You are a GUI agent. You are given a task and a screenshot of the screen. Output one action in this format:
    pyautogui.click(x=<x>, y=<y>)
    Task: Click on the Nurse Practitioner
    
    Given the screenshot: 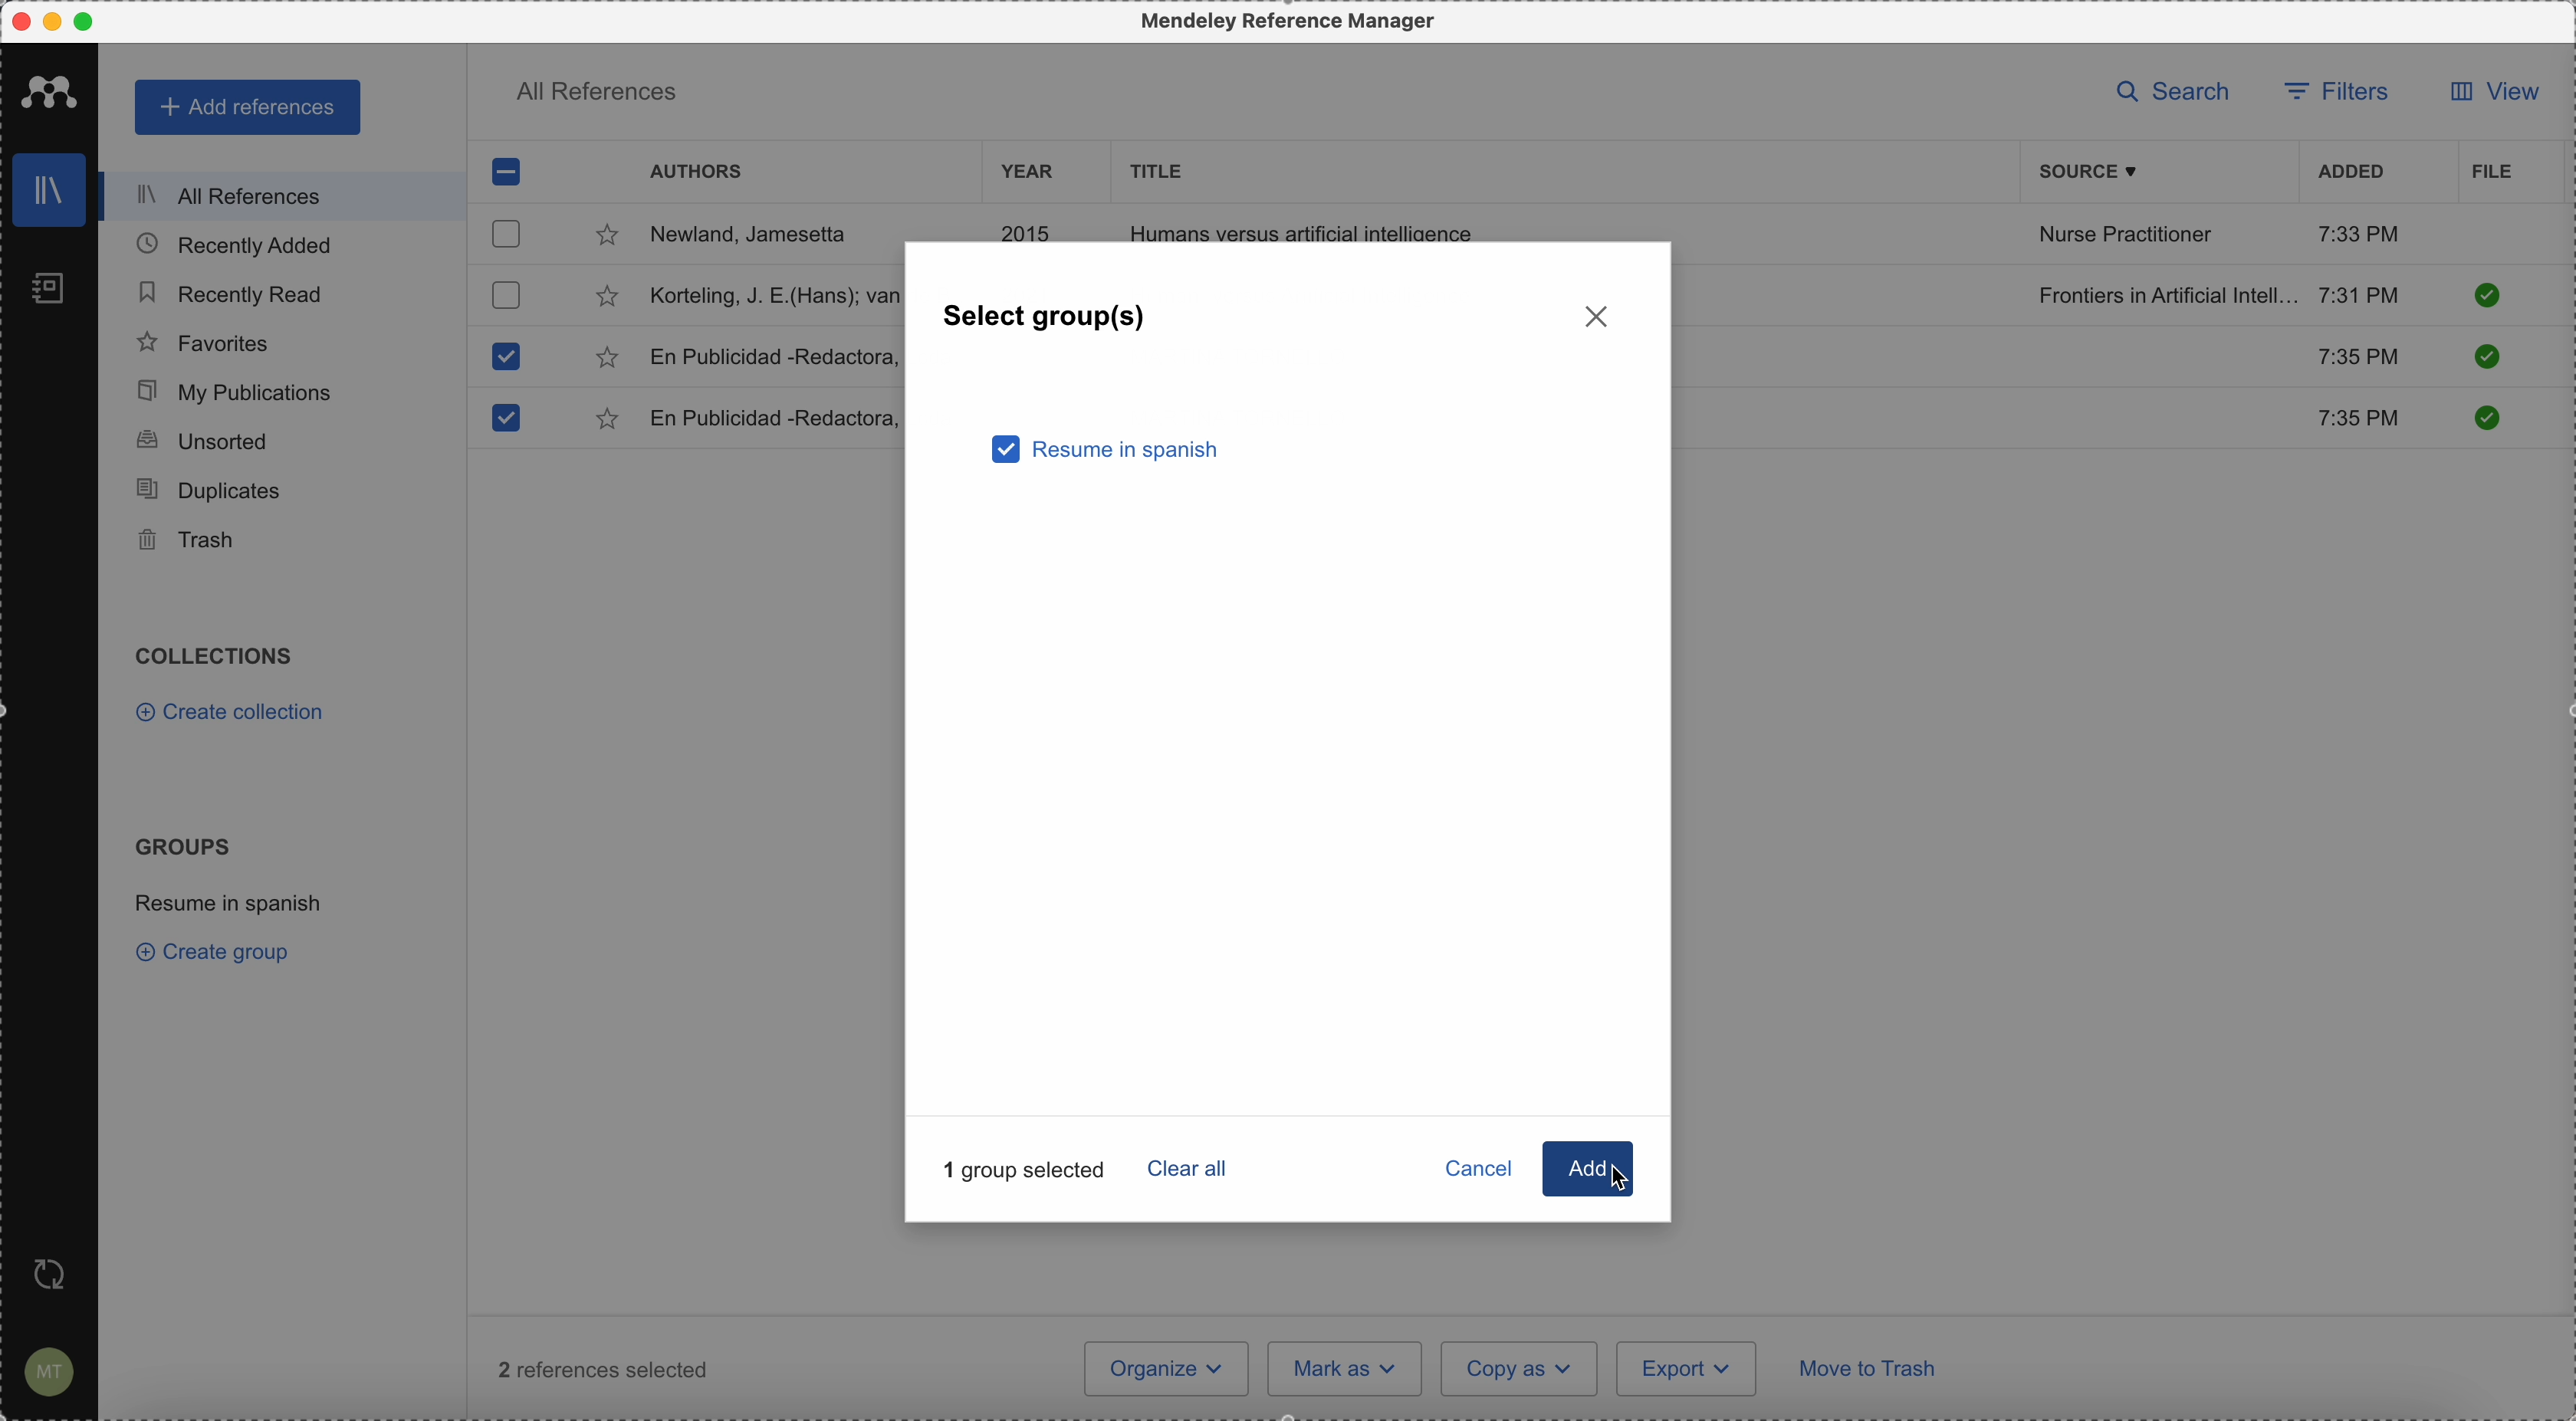 What is the action you would take?
    pyautogui.click(x=2130, y=235)
    